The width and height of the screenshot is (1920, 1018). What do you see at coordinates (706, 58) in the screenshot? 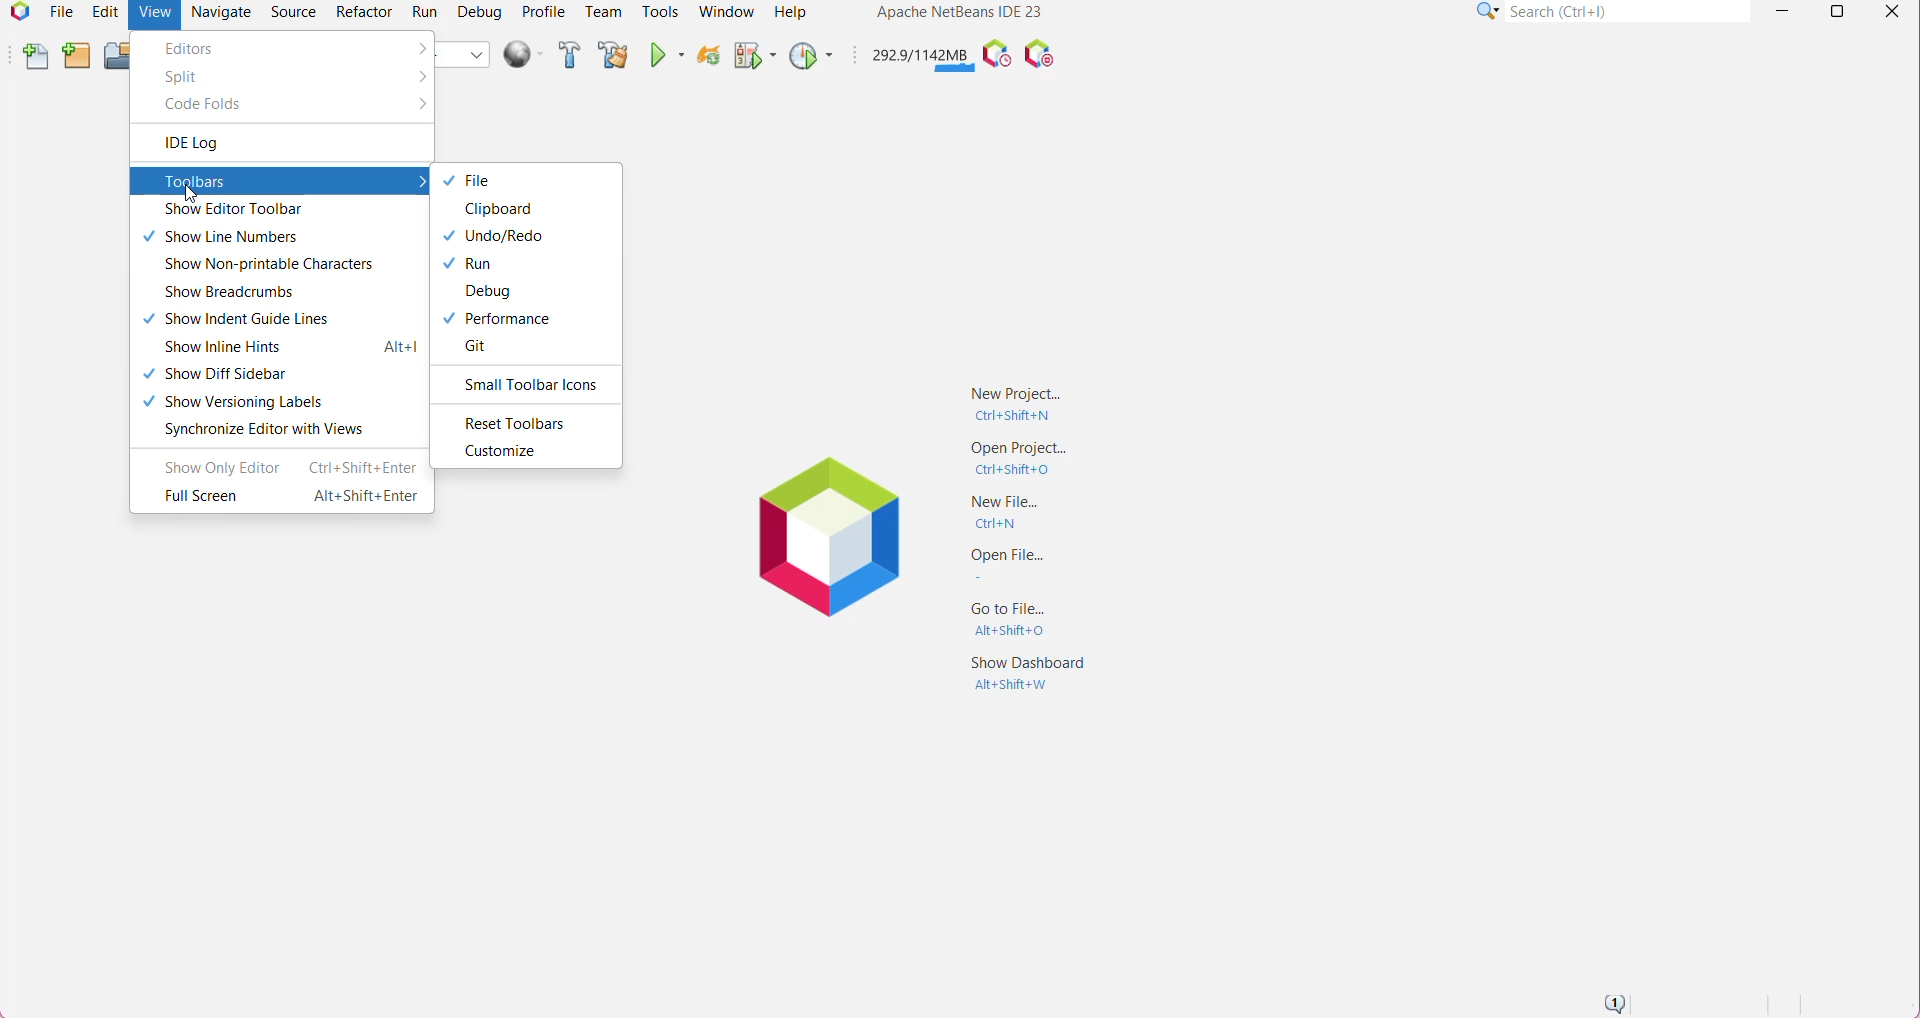
I see `Reload` at bounding box center [706, 58].